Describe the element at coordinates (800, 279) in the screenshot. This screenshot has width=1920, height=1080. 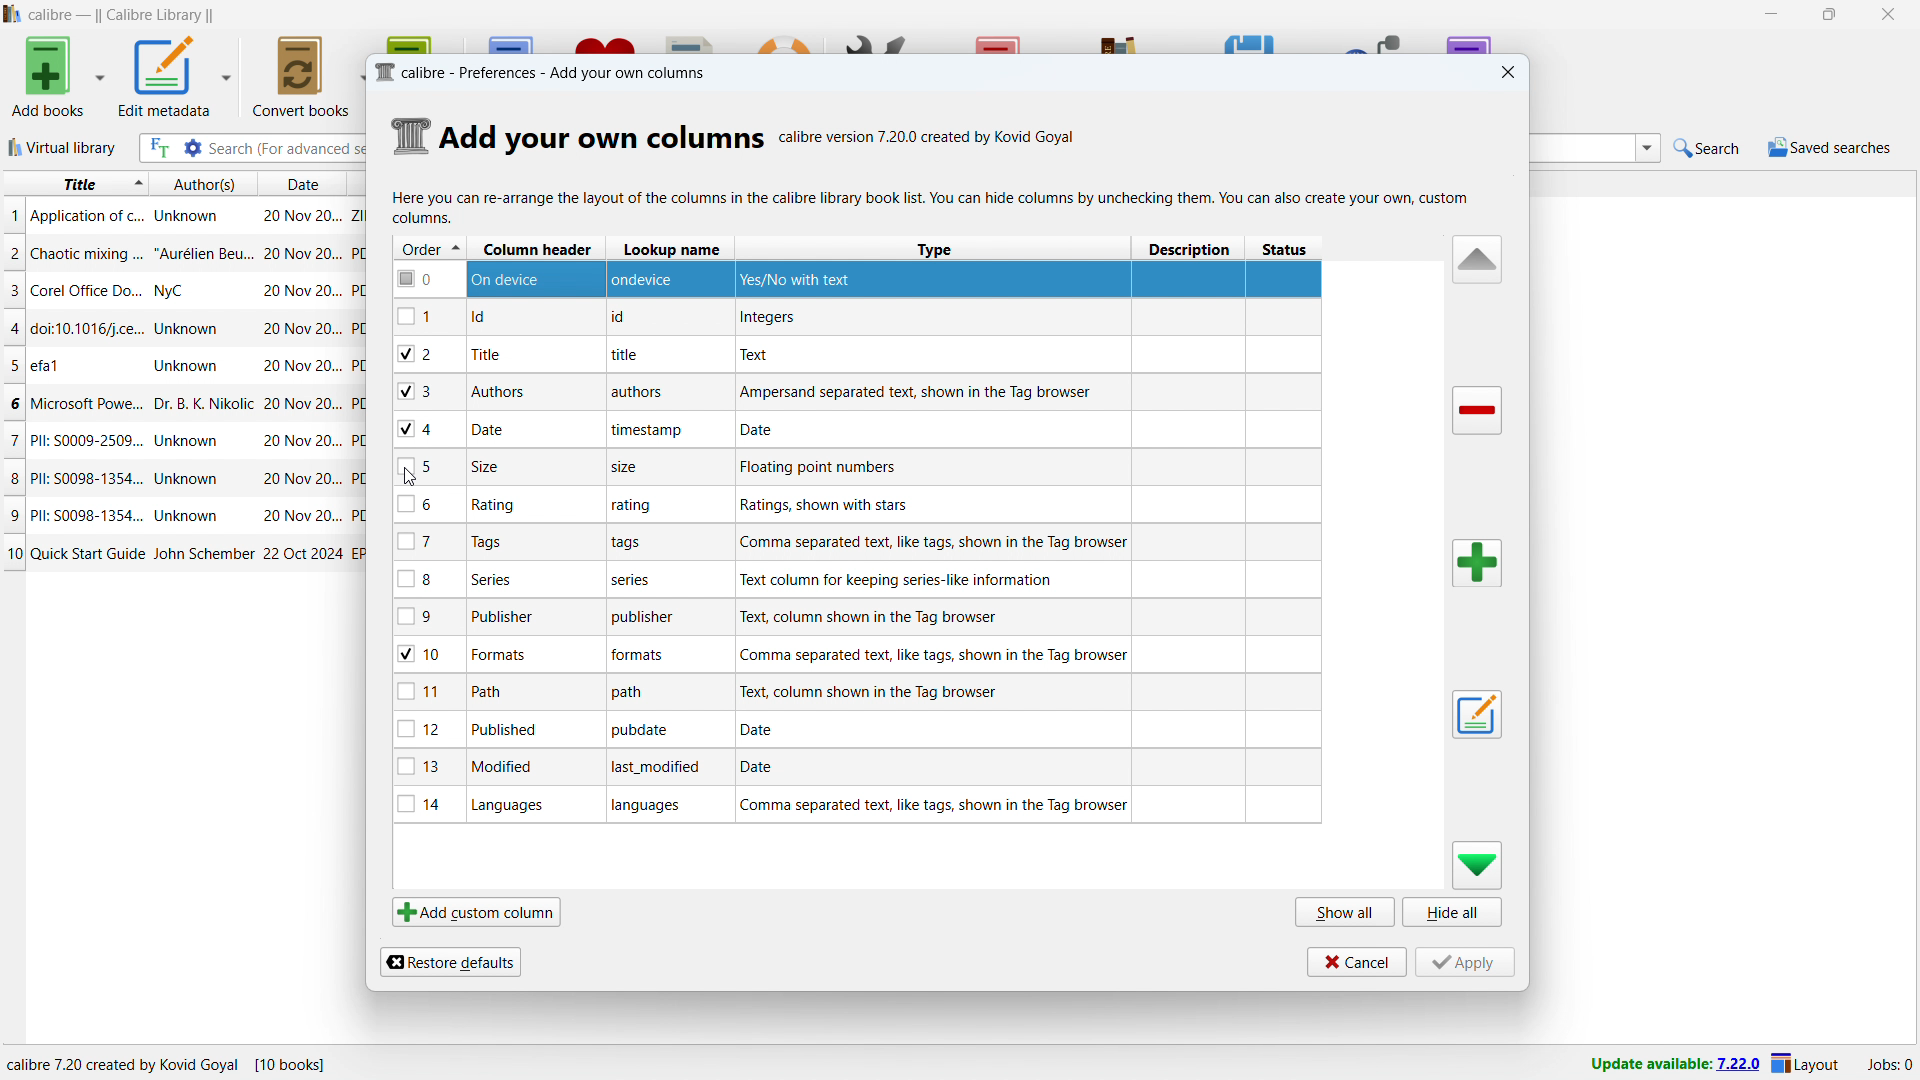
I see `yes/No with text` at that location.